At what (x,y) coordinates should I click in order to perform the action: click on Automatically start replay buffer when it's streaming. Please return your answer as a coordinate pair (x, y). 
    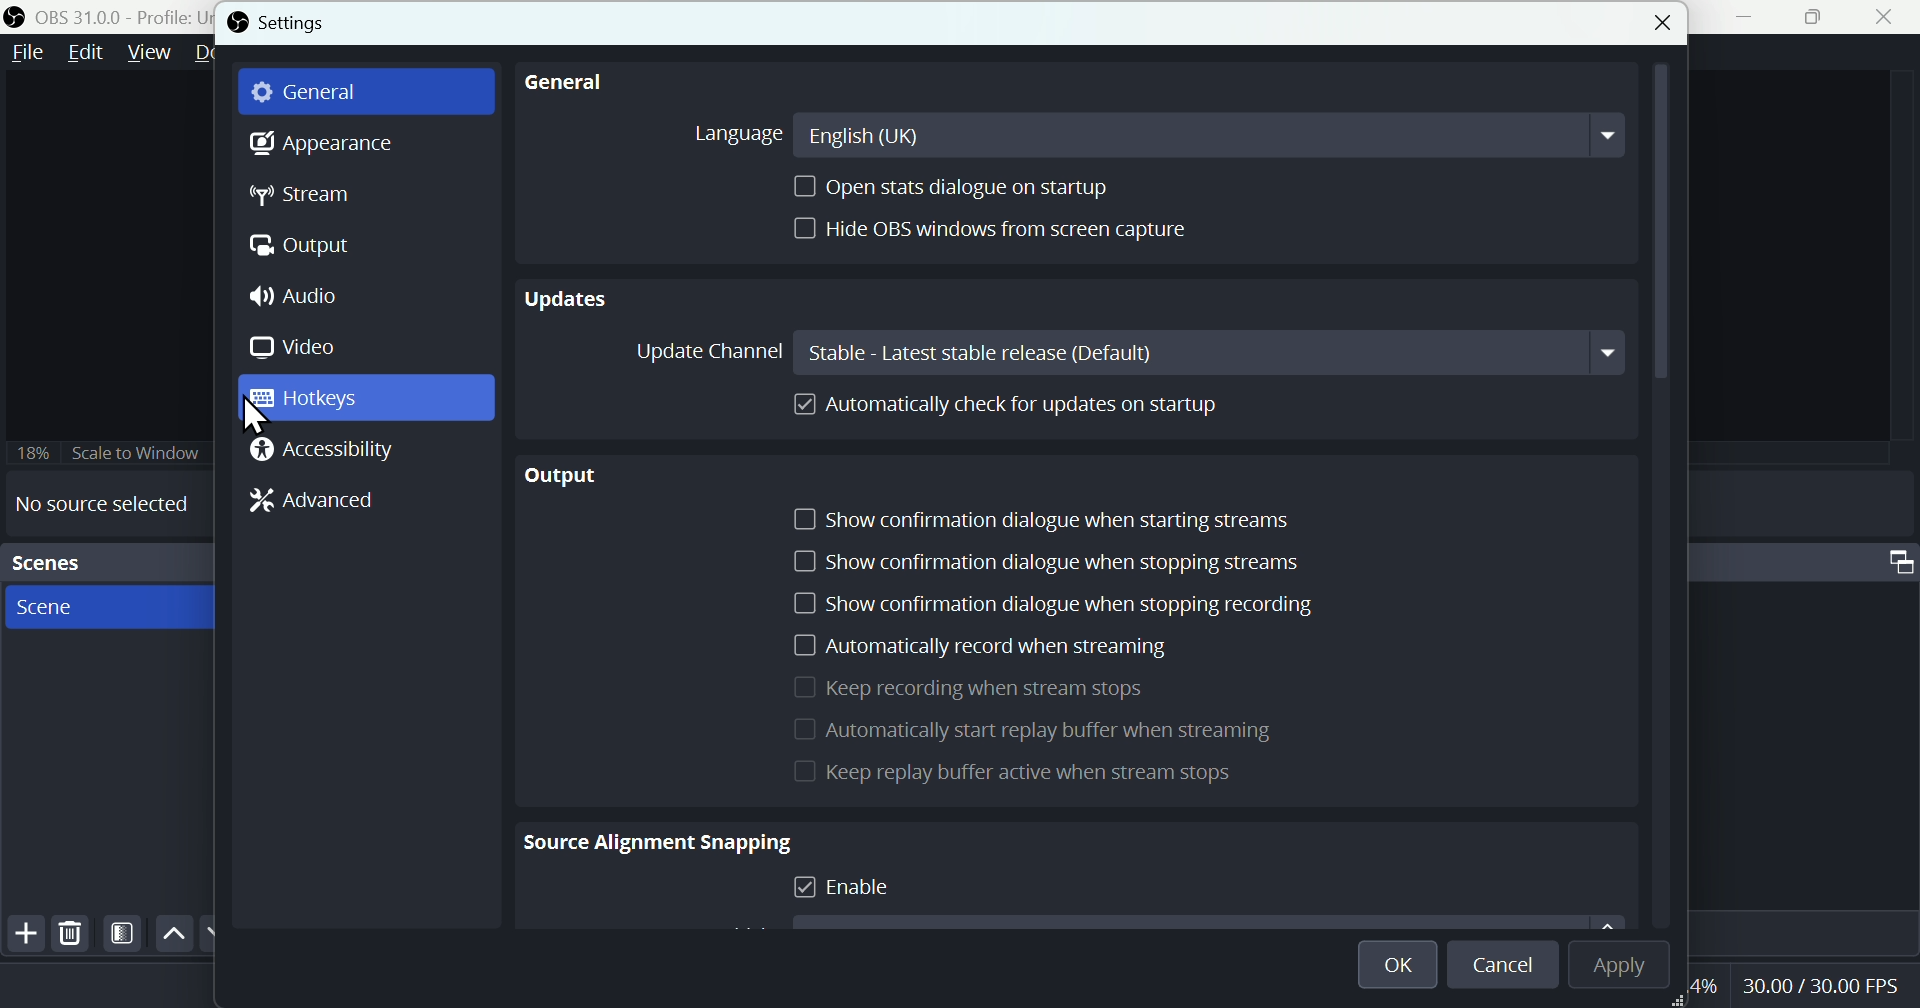
    Looking at the image, I should click on (1031, 732).